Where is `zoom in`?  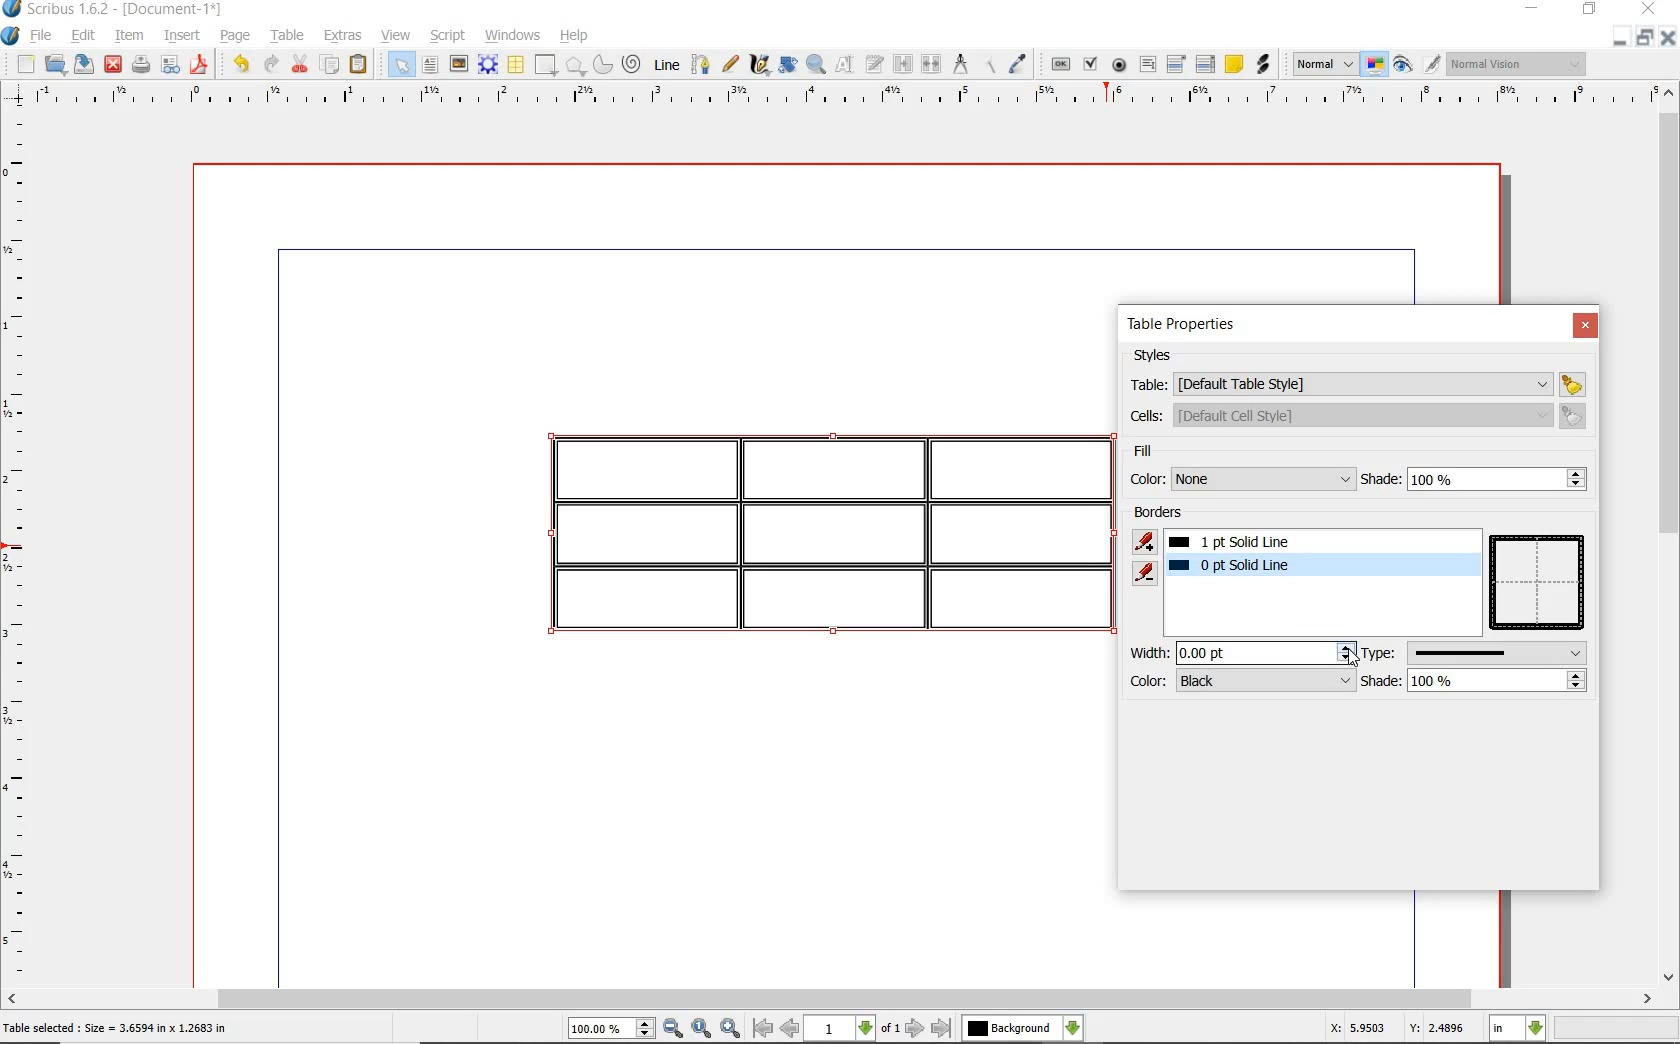
zoom in is located at coordinates (731, 1028).